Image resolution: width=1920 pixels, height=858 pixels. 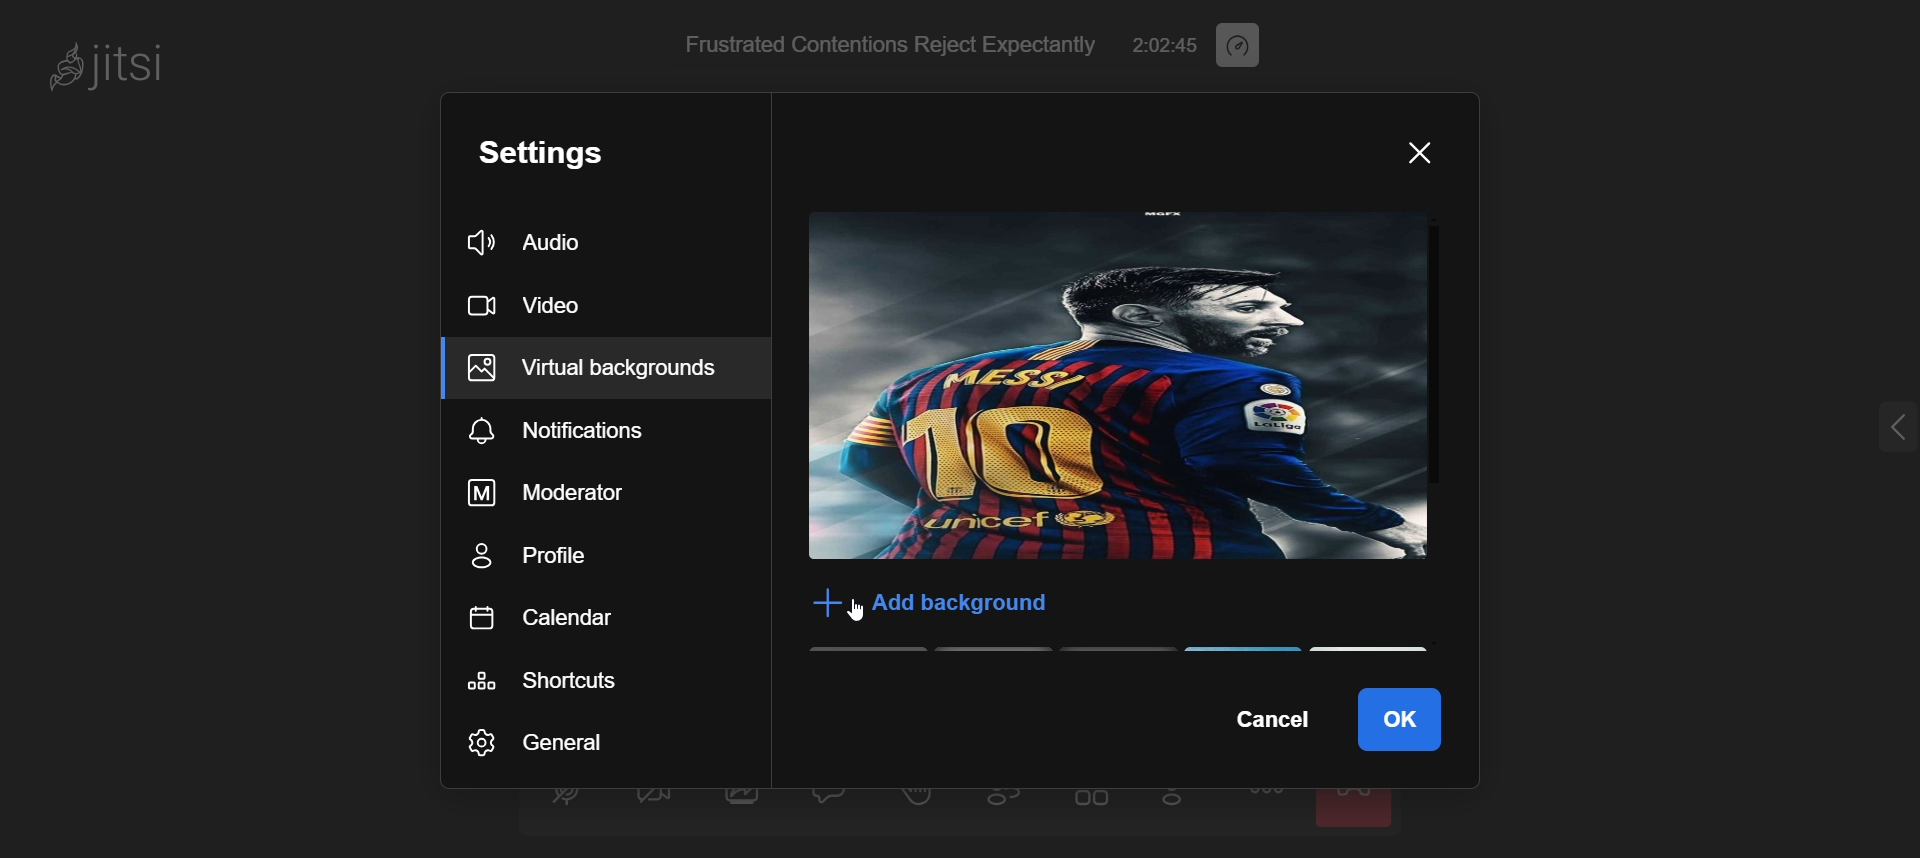 I want to click on cancel, so click(x=1267, y=721).